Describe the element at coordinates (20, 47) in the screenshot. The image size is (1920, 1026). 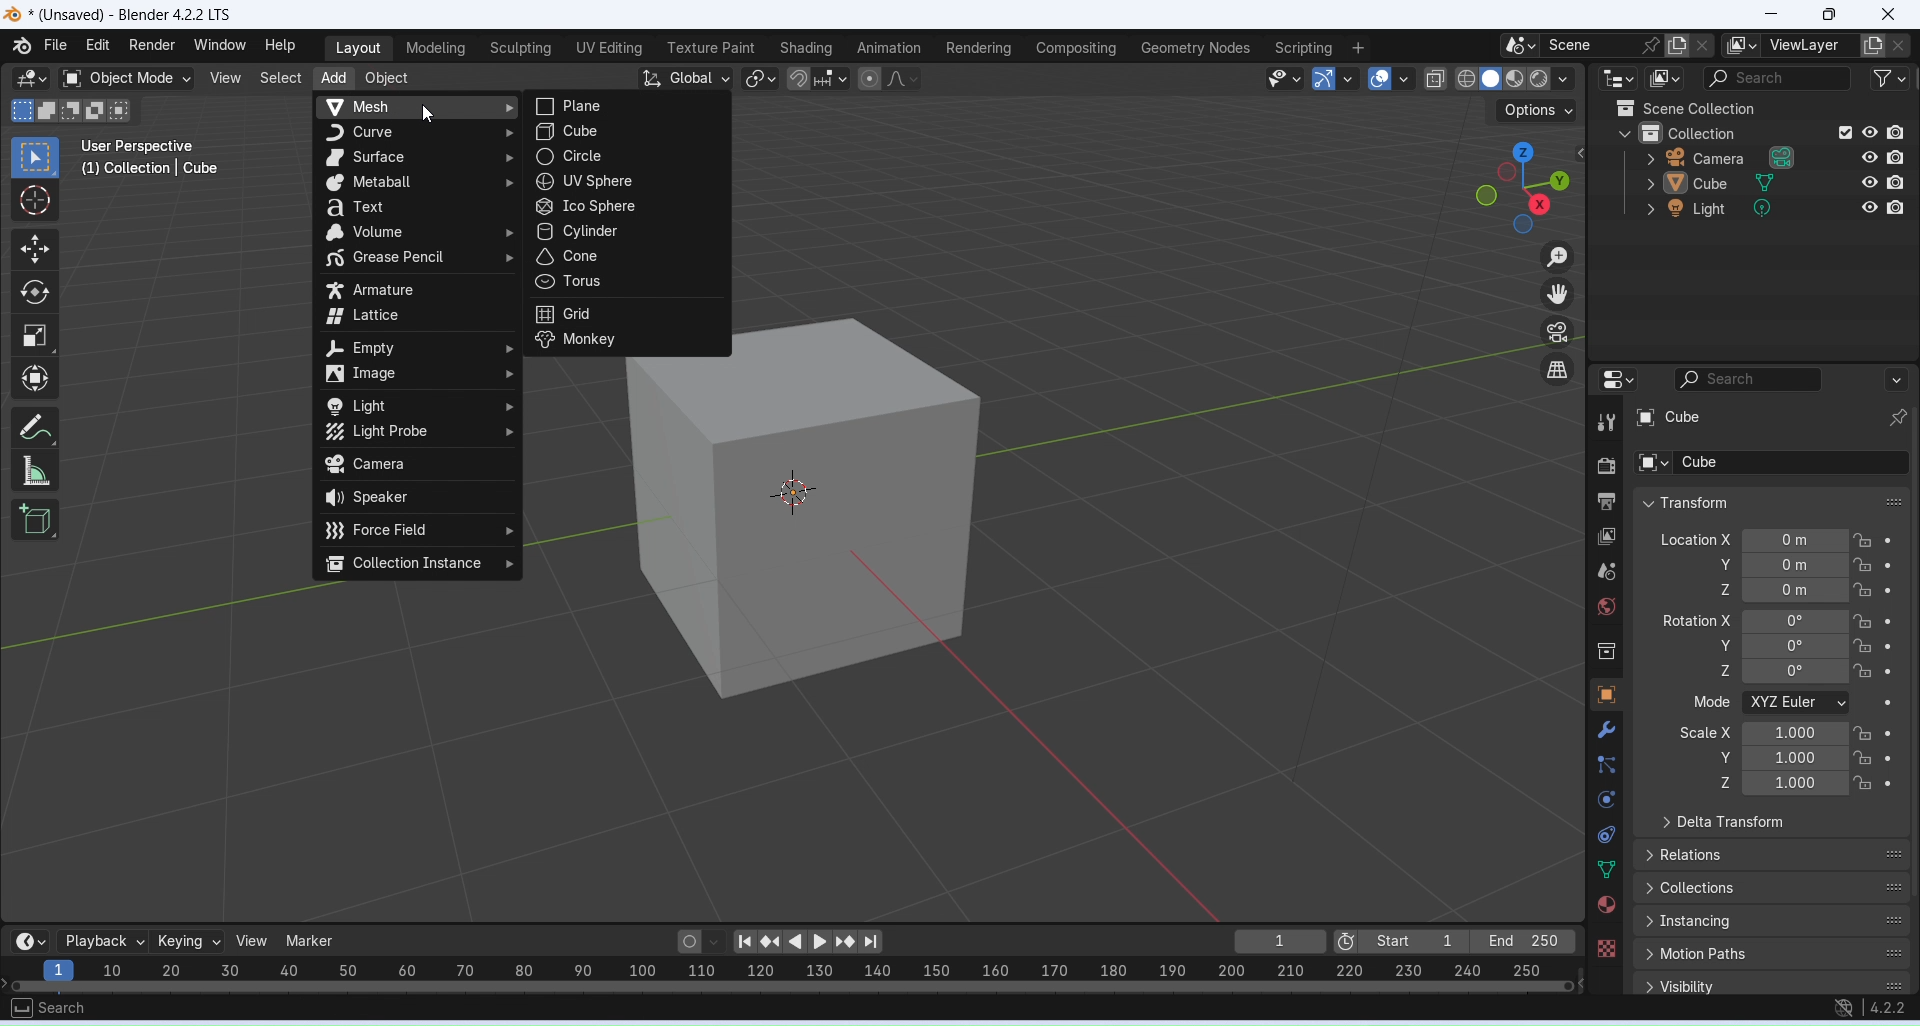
I see `Logo` at that location.